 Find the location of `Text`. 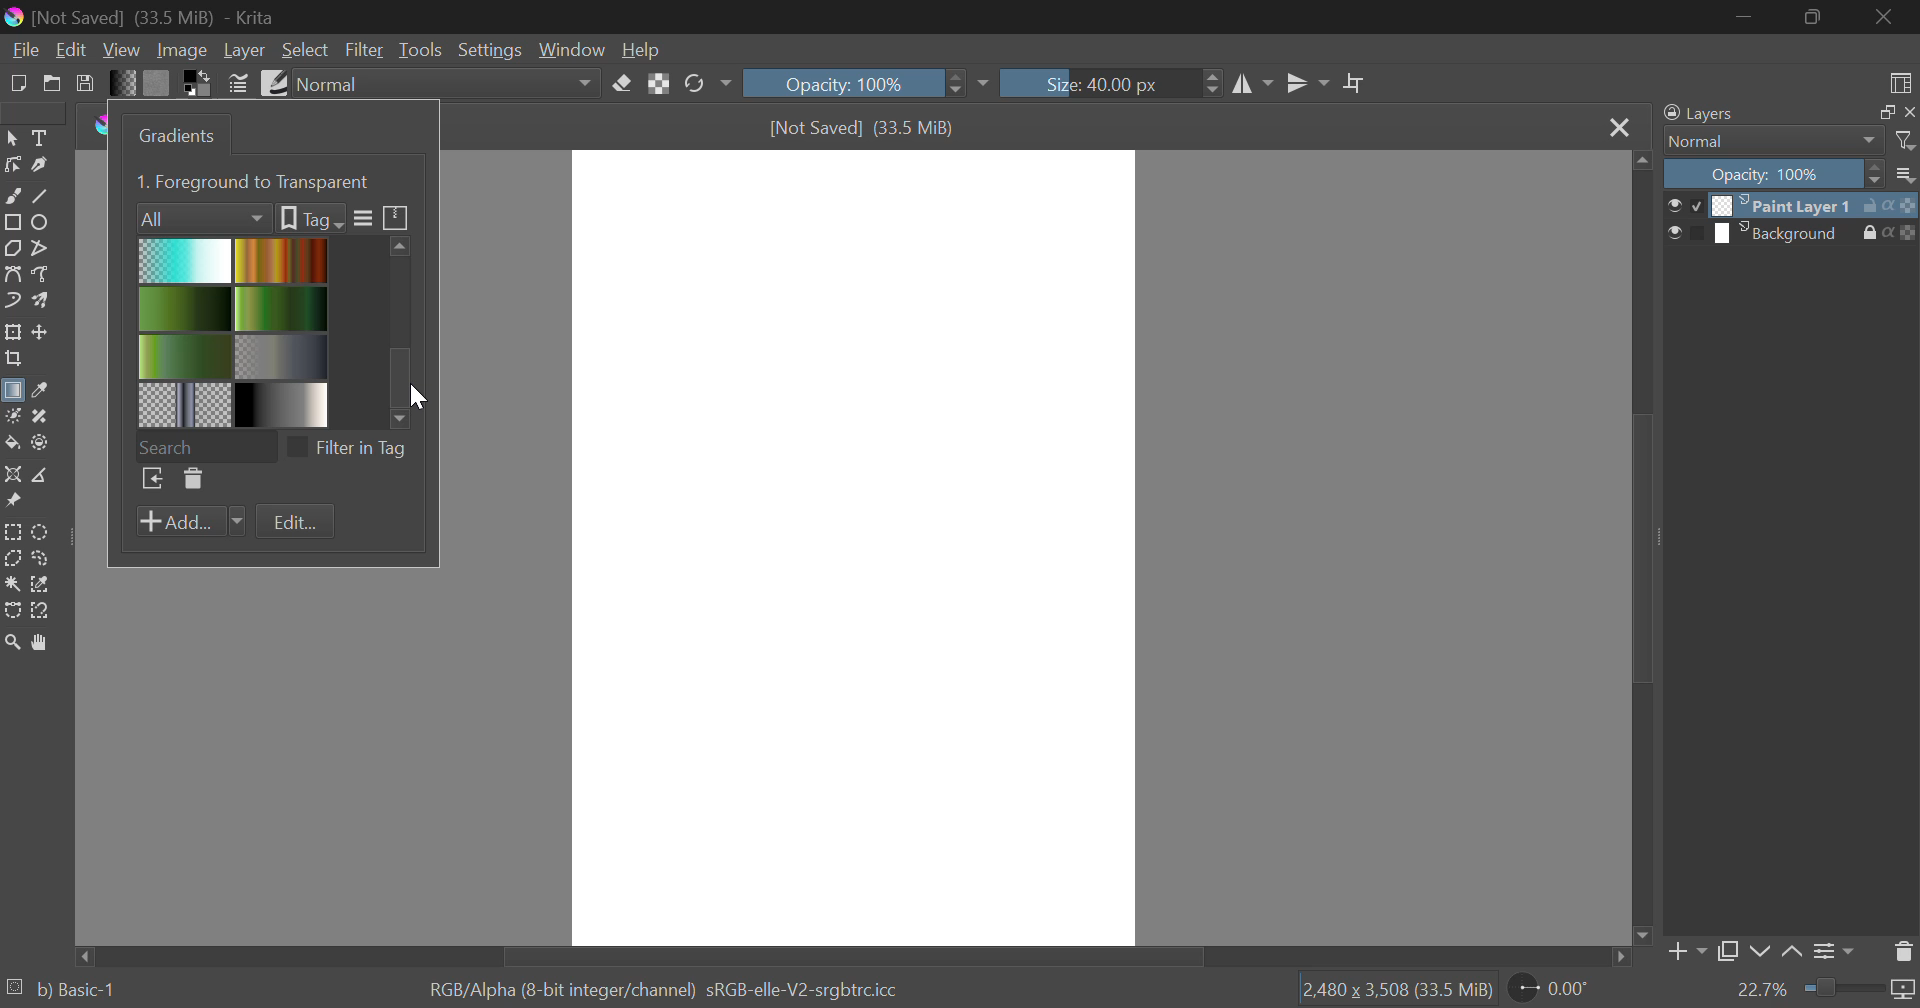

Text is located at coordinates (38, 136).